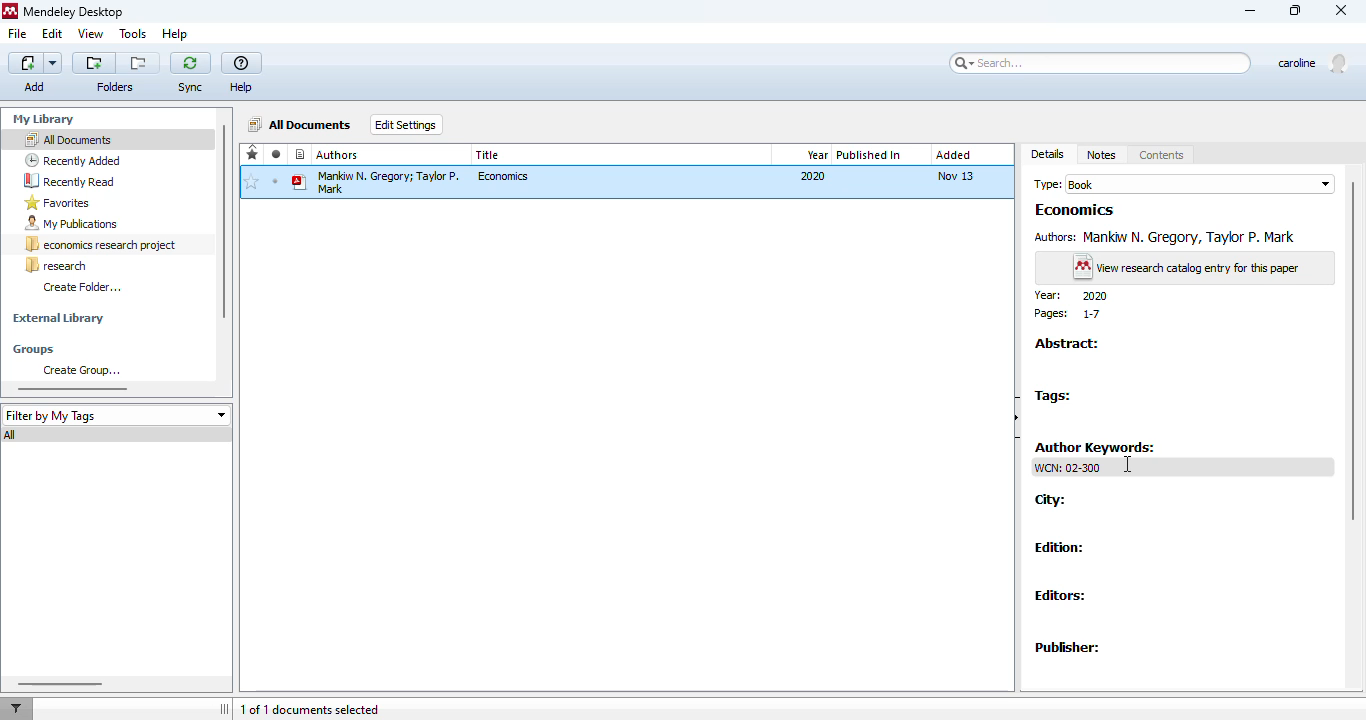  Describe the element at coordinates (59, 317) in the screenshot. I see `external library` at that location.